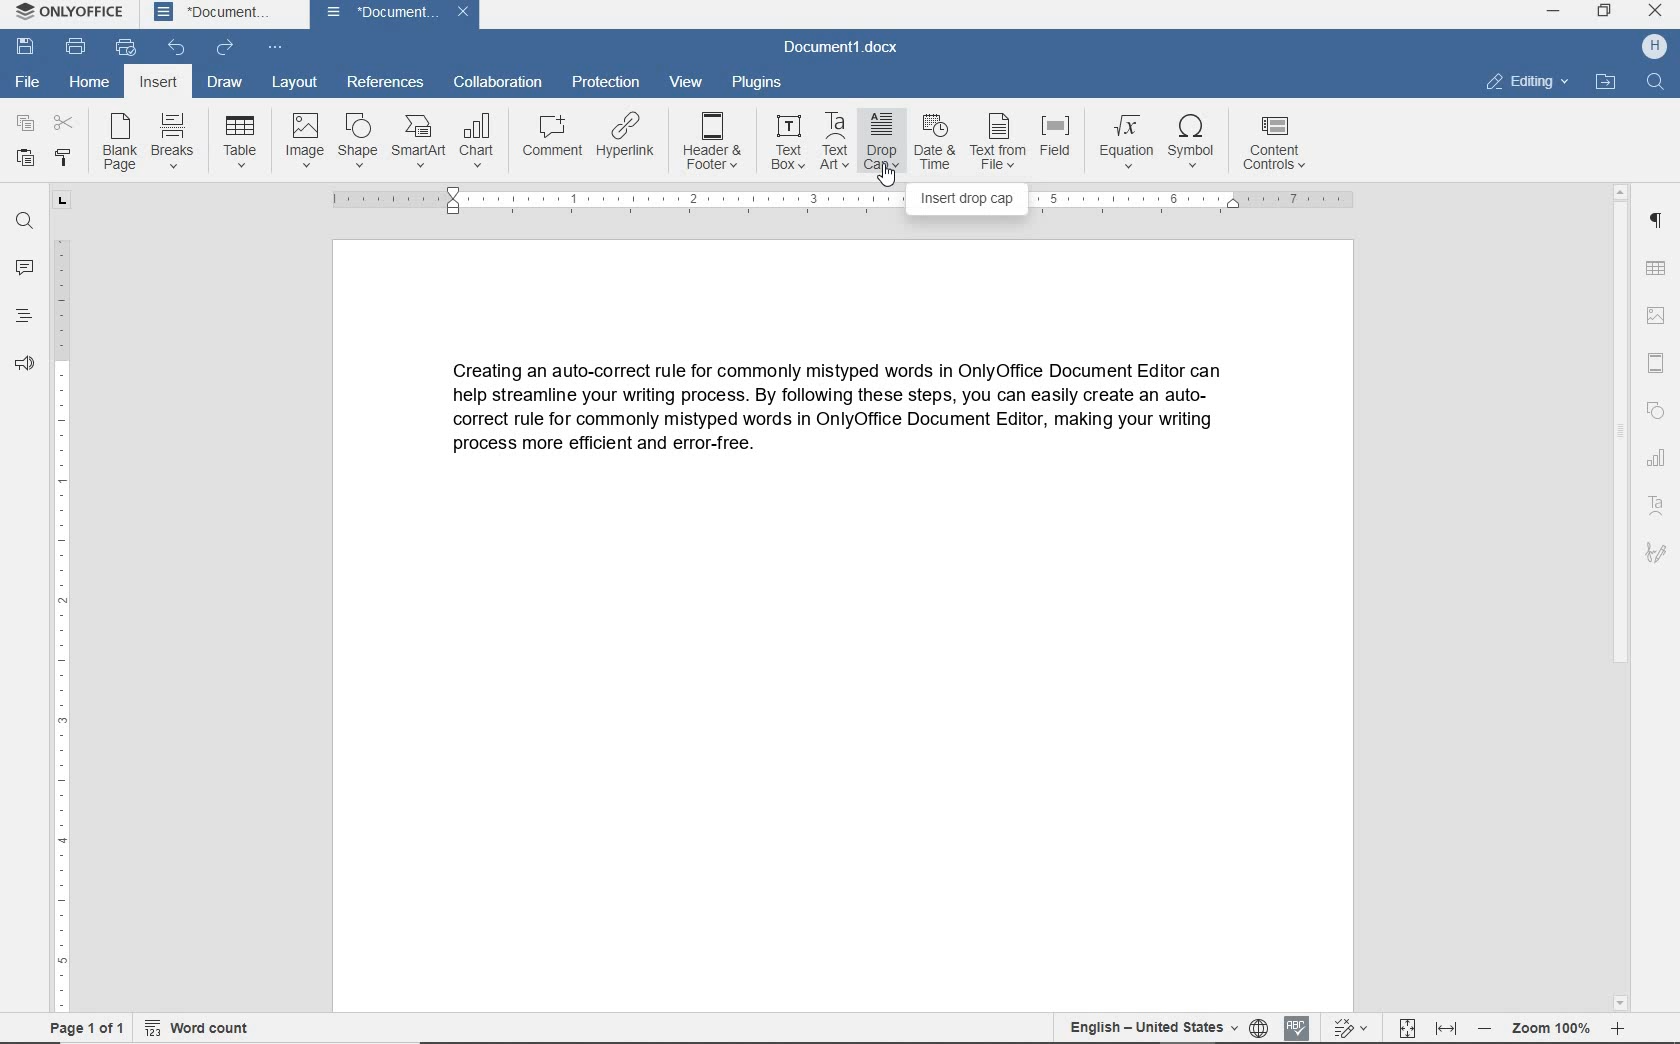 The width and height of the screenshot is (1680, 1044). I want to click on word count, so click(204, 1030).